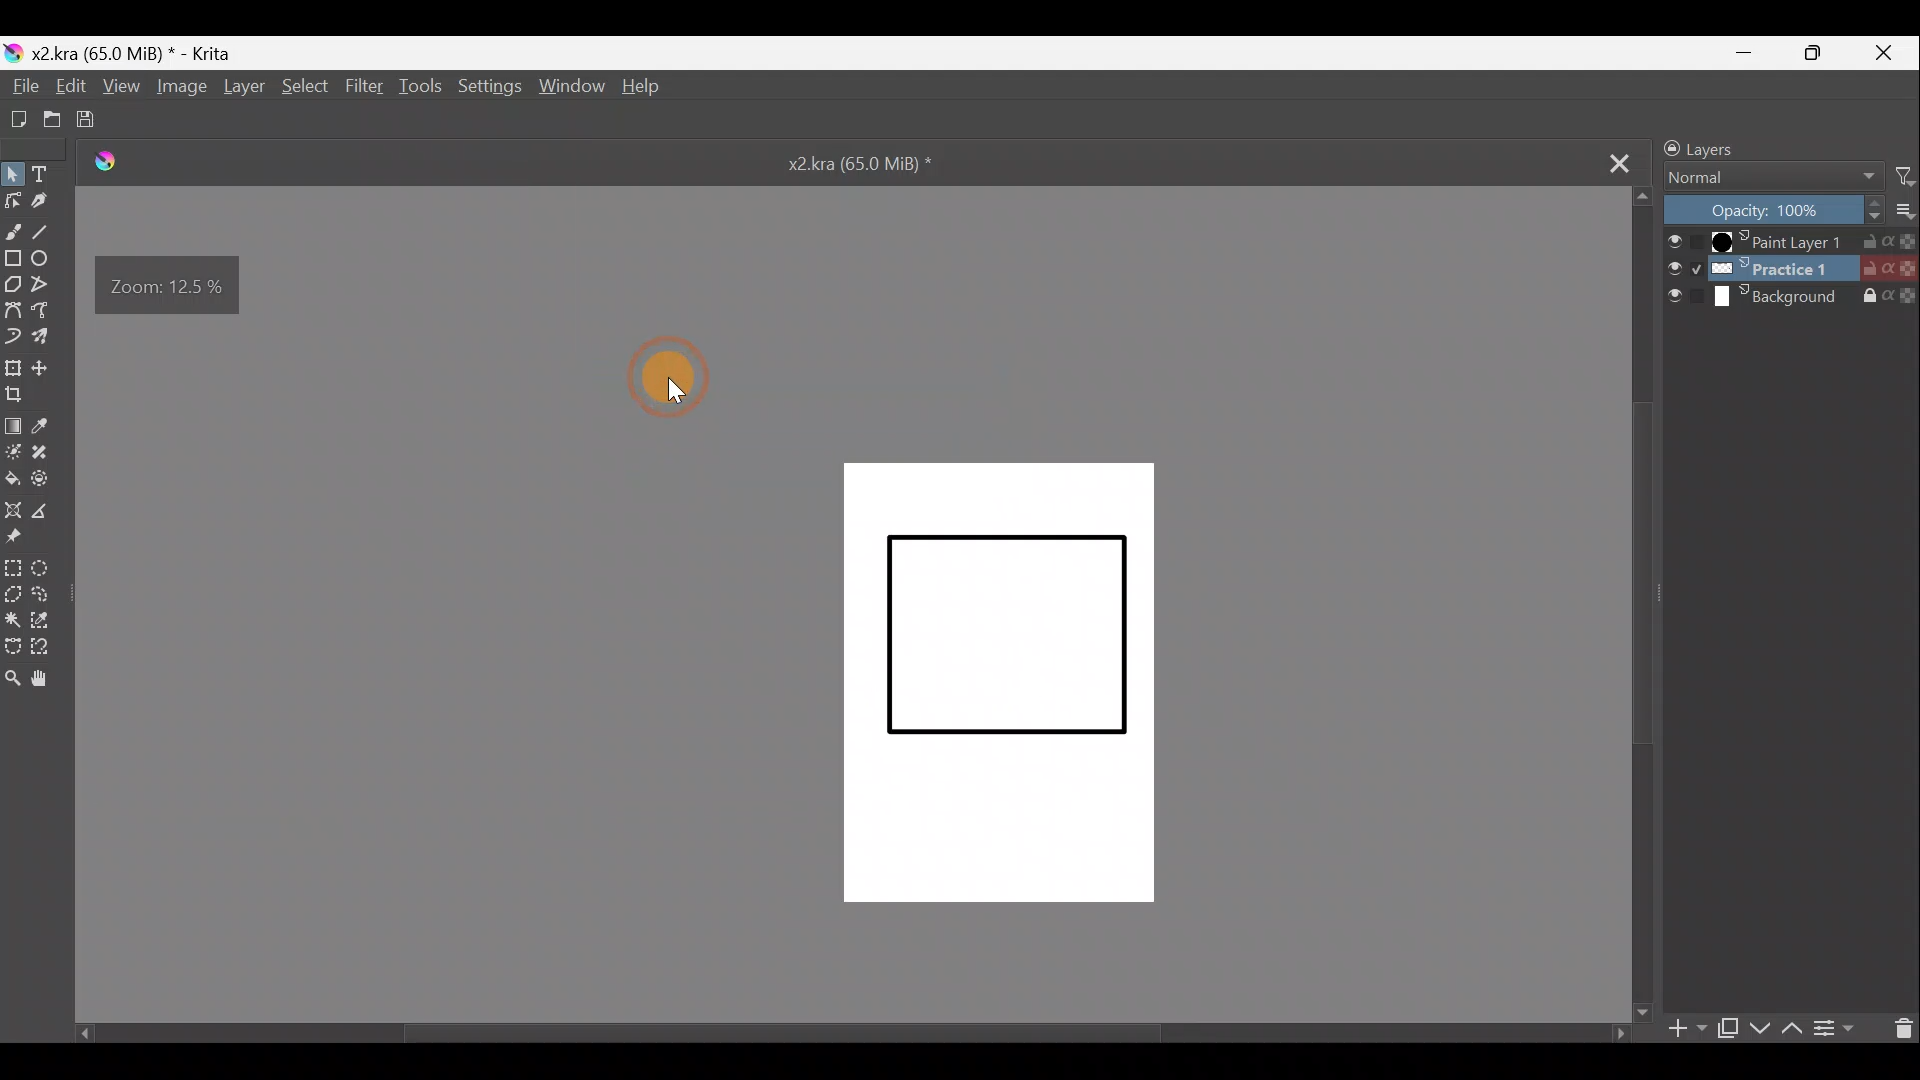  I want to click on Tools, so click(422, 87).